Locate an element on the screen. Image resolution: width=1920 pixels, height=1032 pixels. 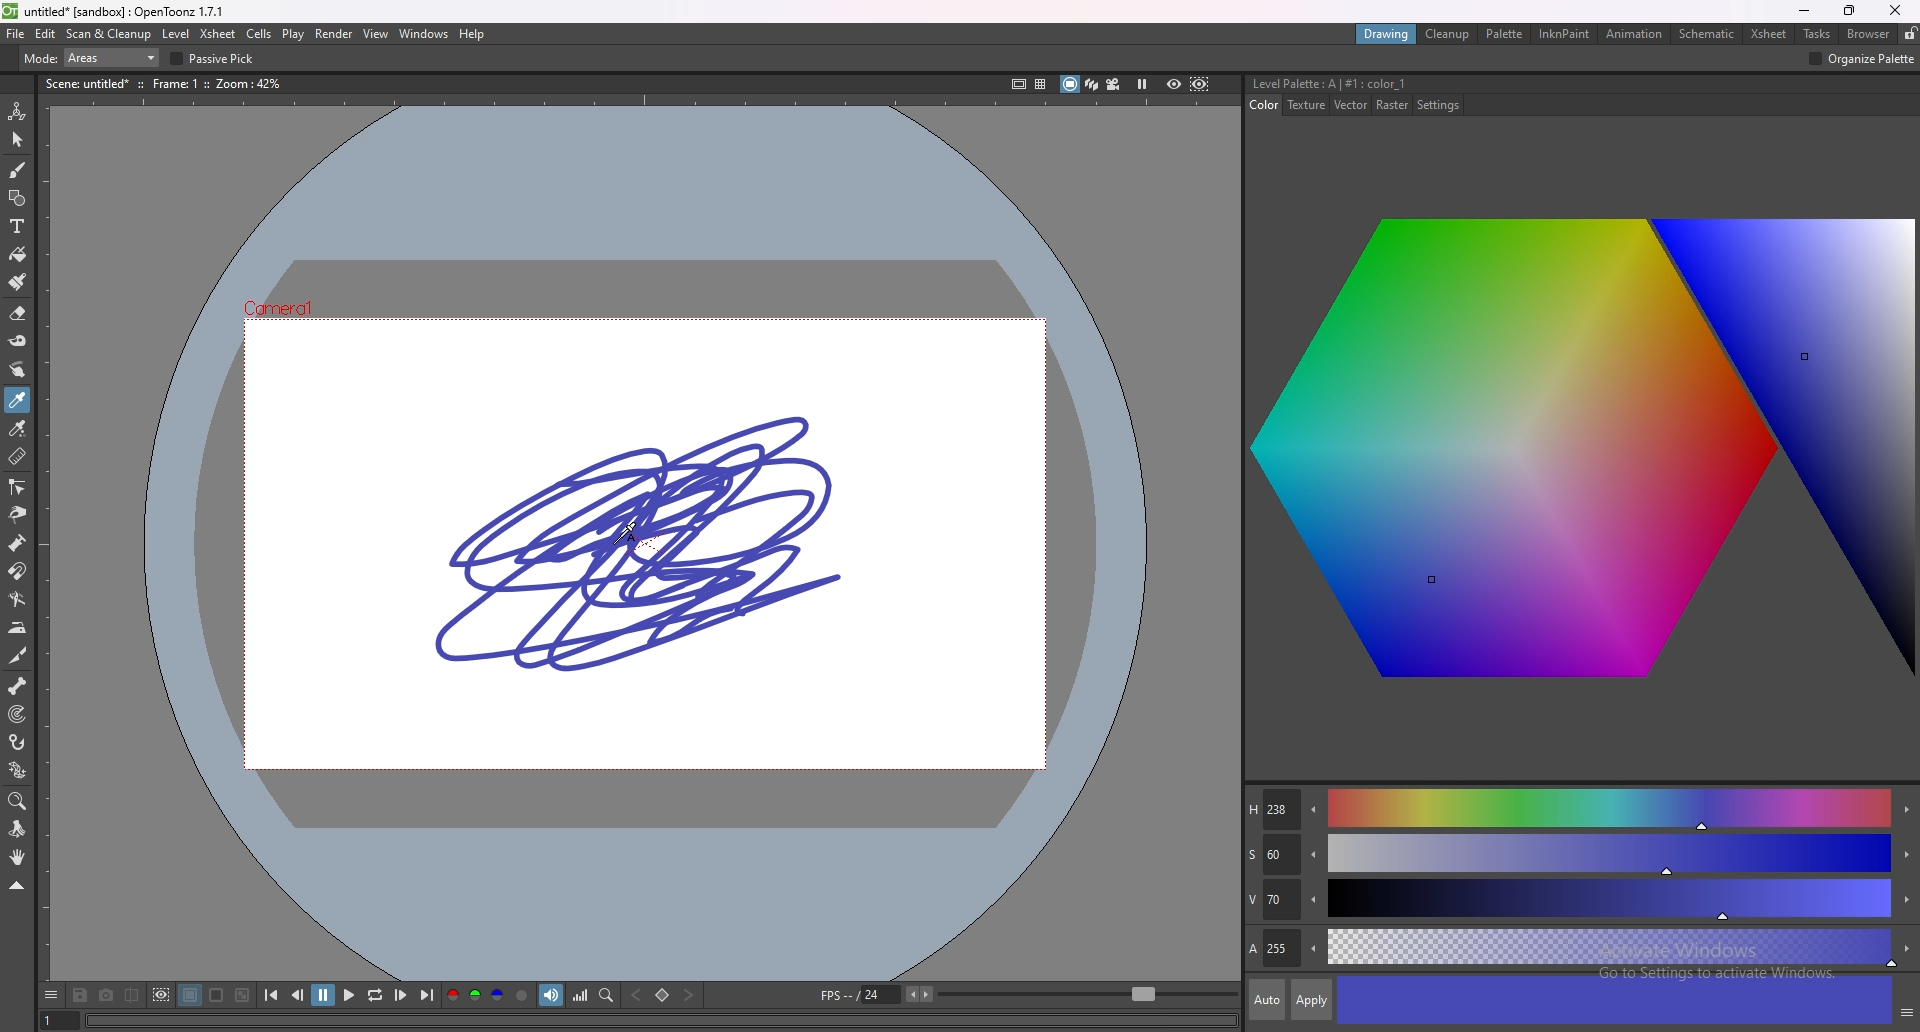
brush tool is located at coordinates (18, 169).